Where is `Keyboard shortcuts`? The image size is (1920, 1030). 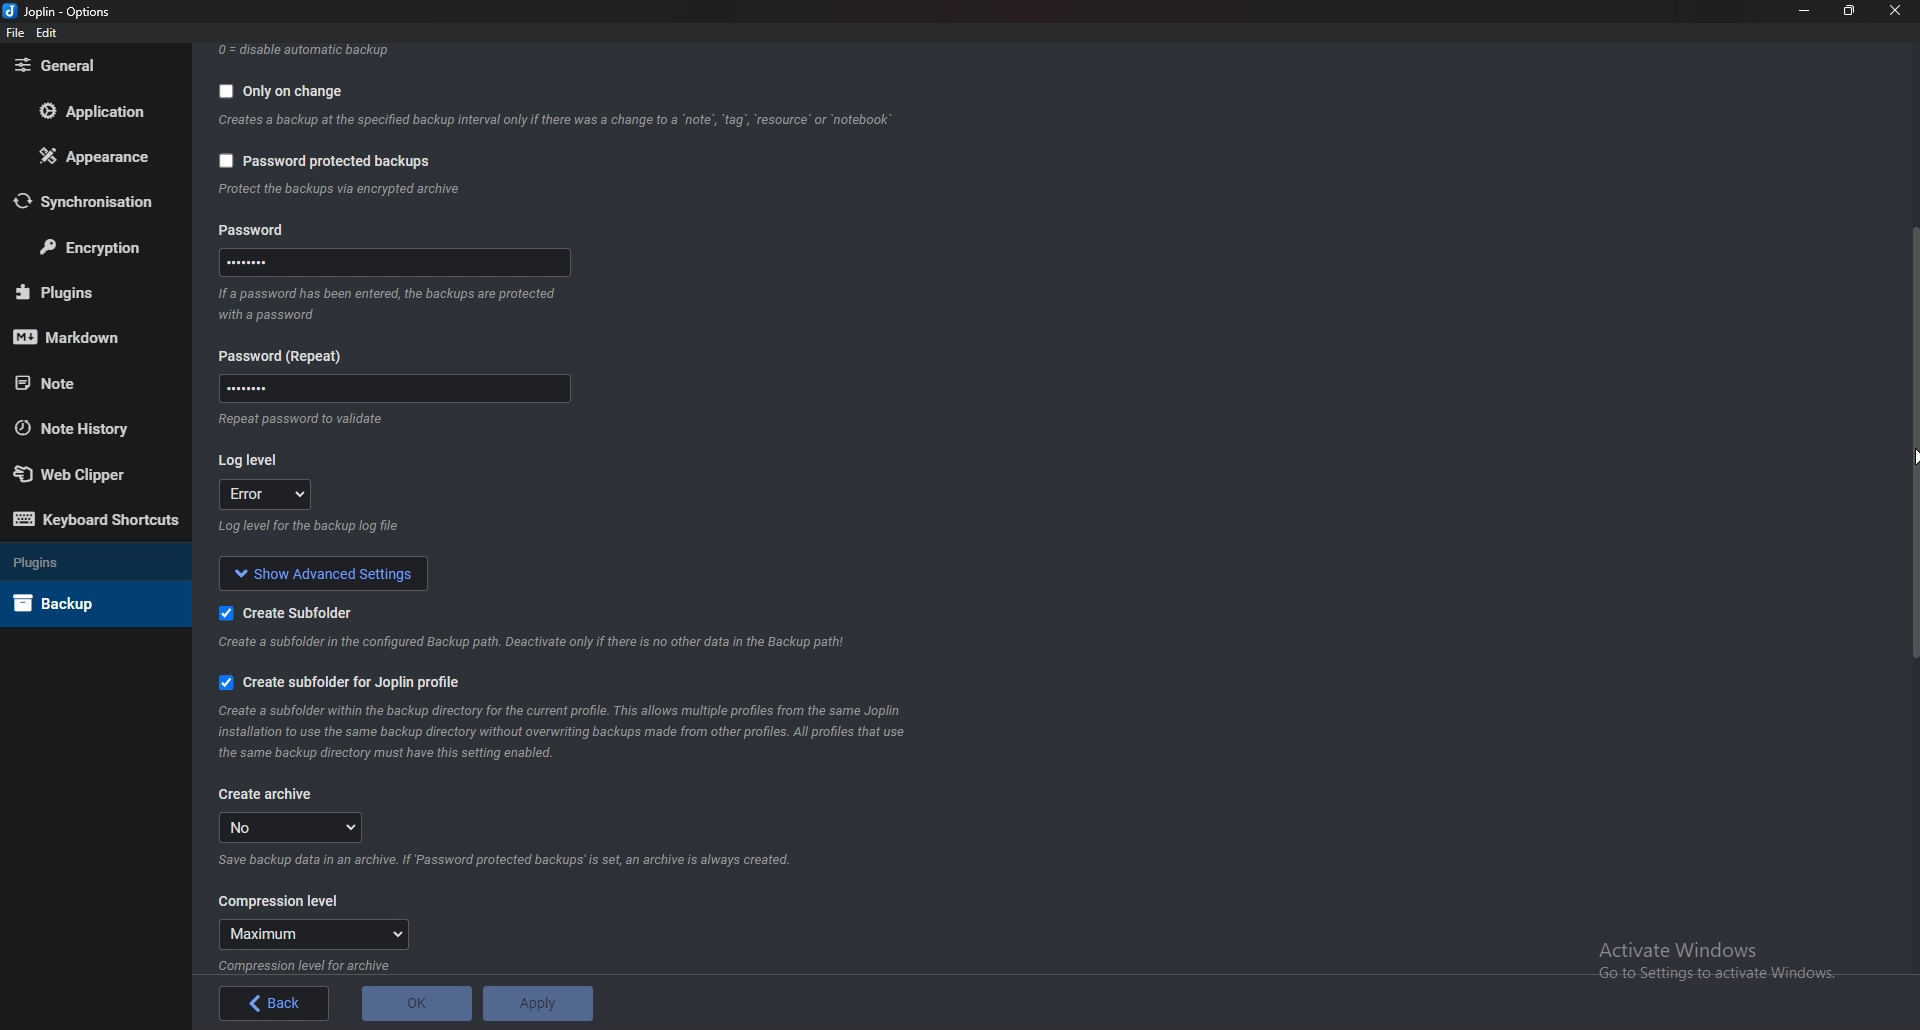 Keyboard shortcuts is located at coordinates (97, 522).